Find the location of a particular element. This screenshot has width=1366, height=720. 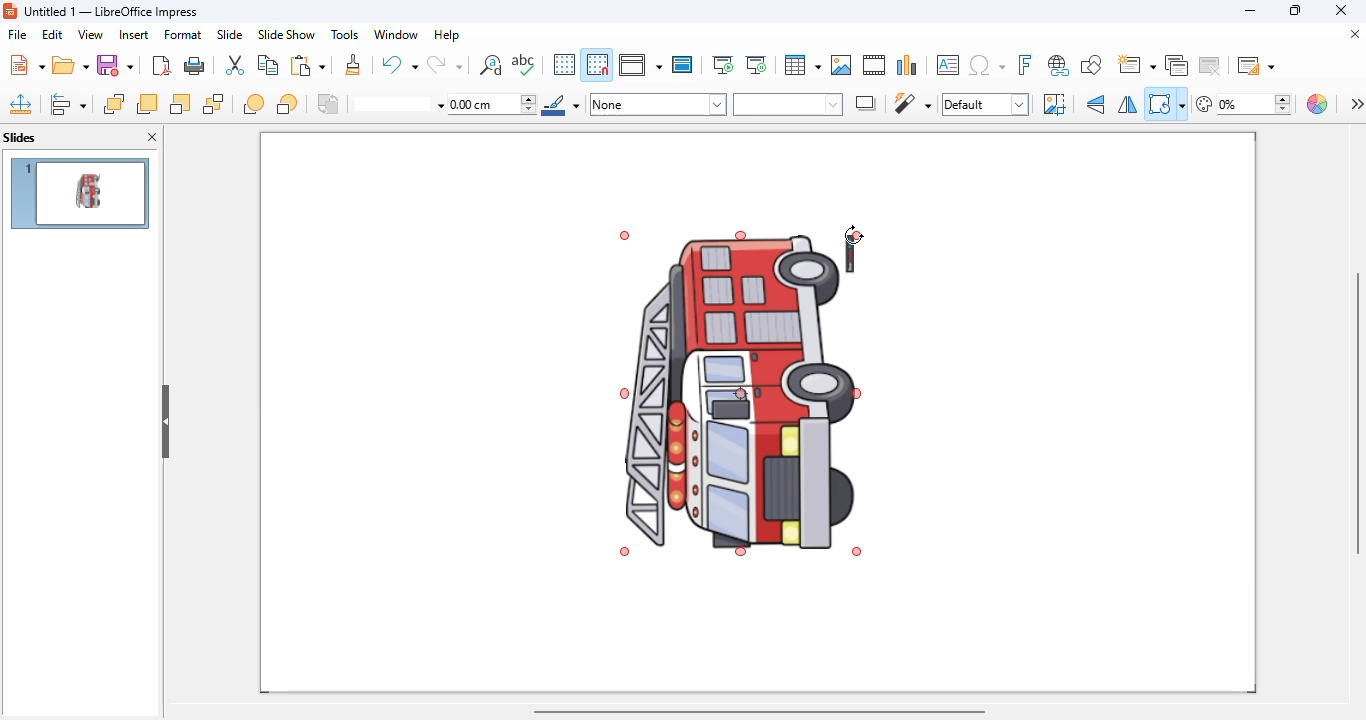

align objects is located at coordinates (68, 104).